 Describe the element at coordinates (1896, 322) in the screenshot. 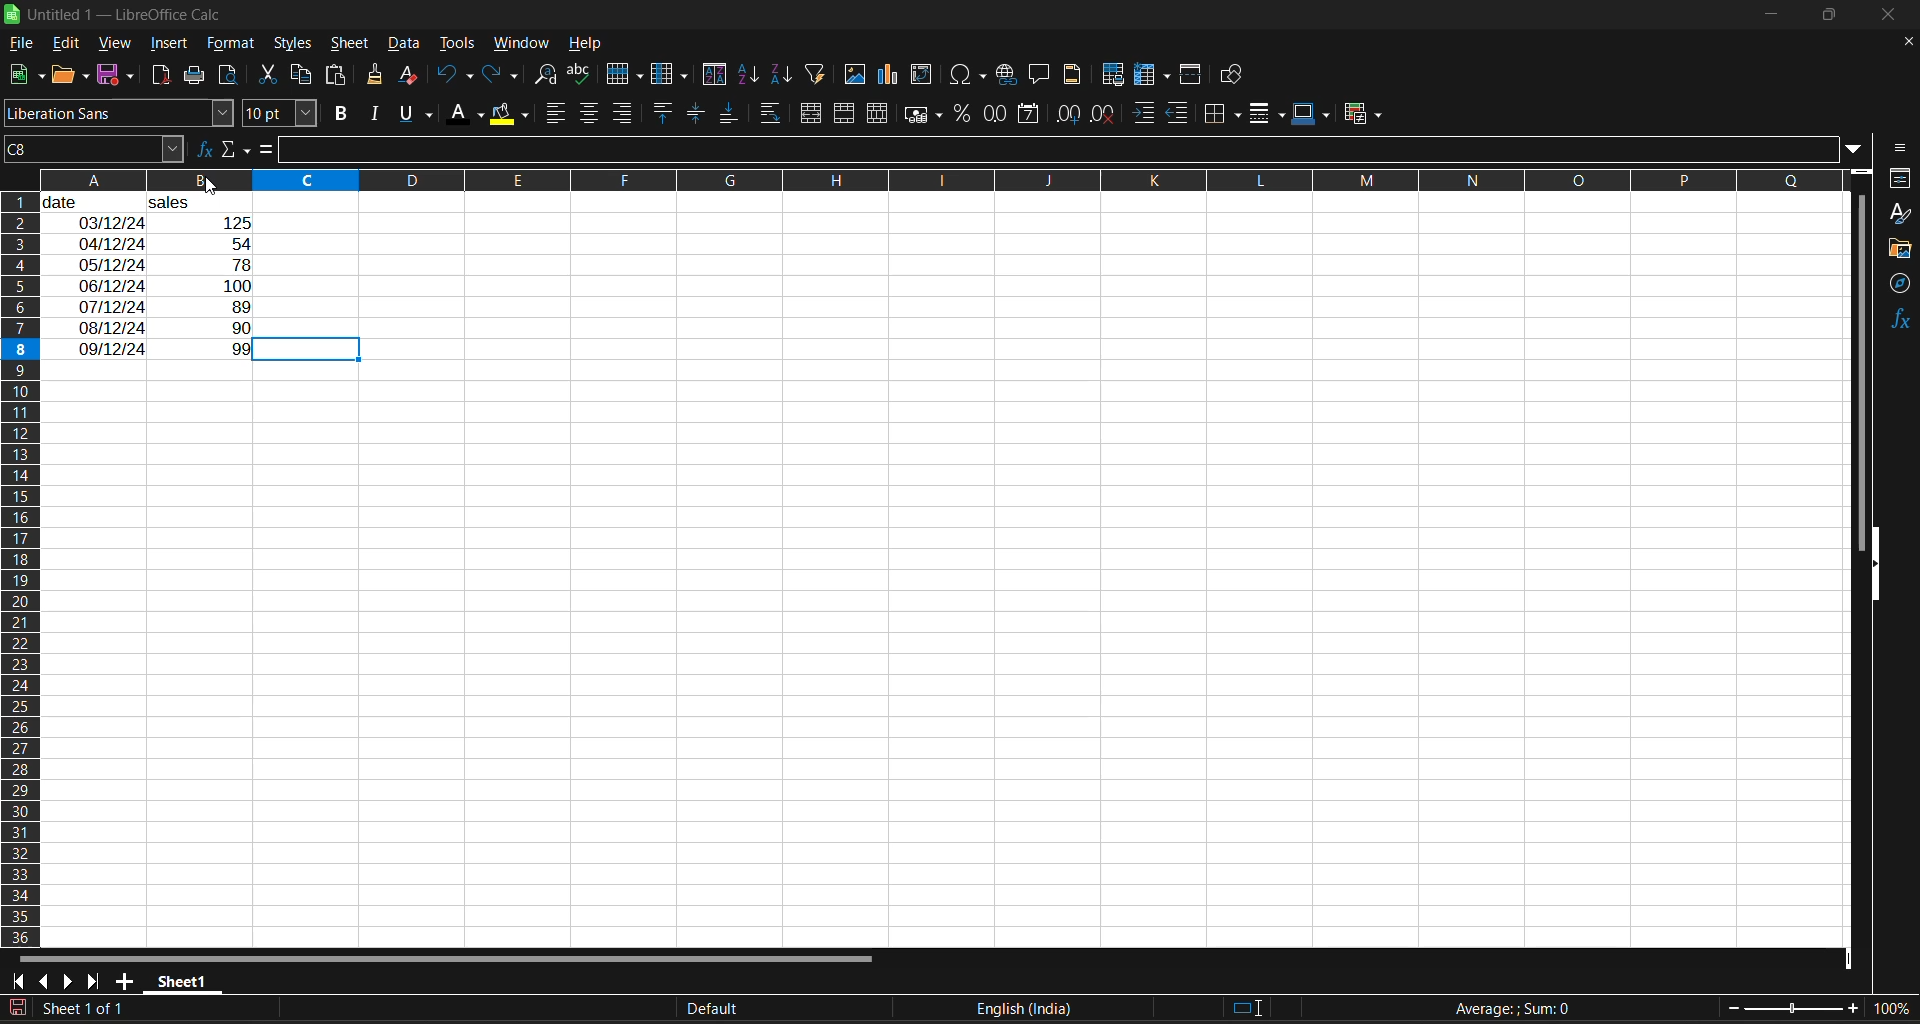

I see `functions` at that location.